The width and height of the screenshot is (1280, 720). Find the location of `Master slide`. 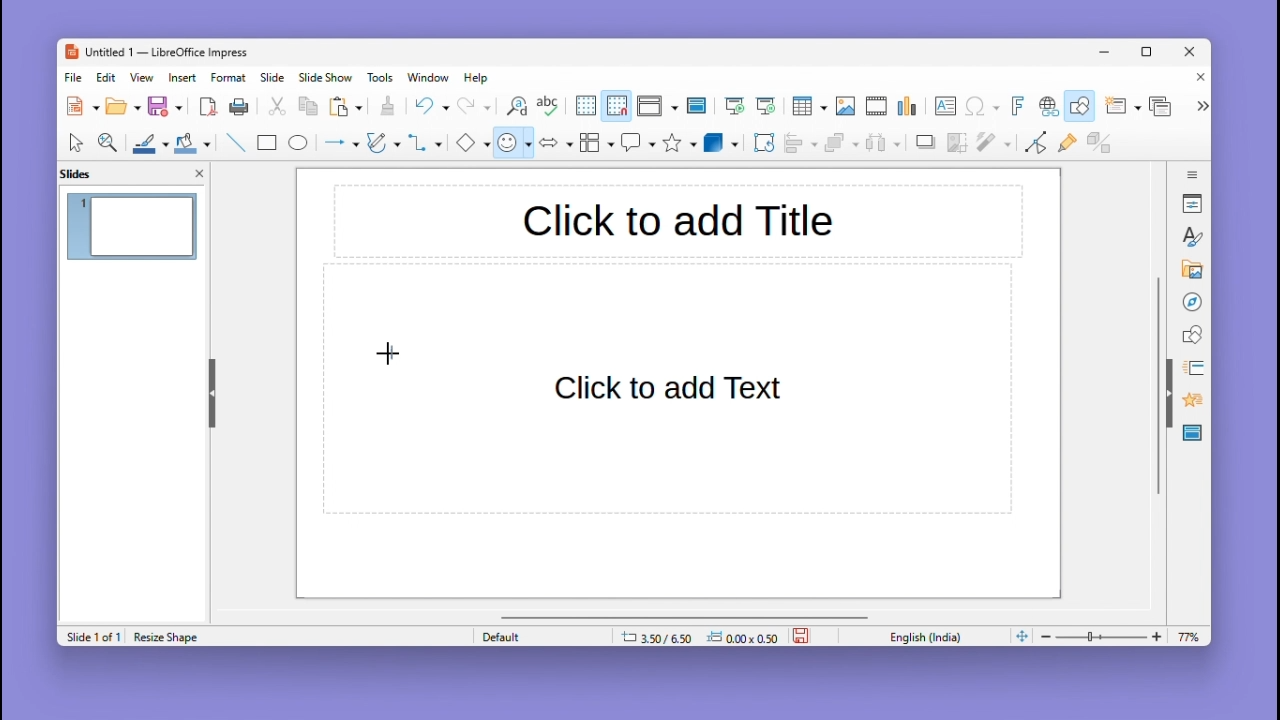

Master slide is located at coordinates (699, 105).